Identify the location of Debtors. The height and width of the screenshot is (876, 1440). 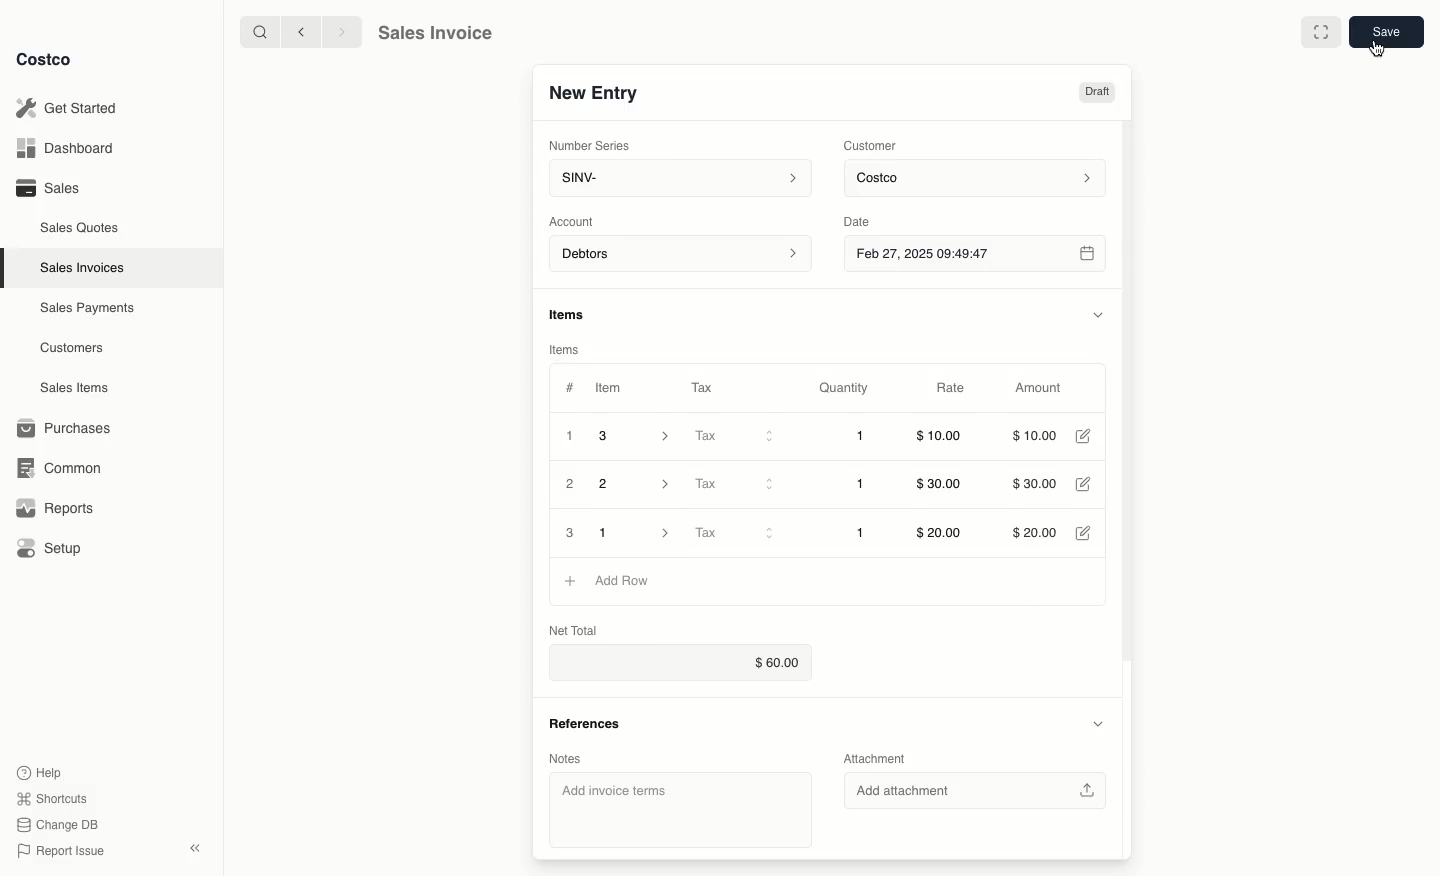
(681, 255).